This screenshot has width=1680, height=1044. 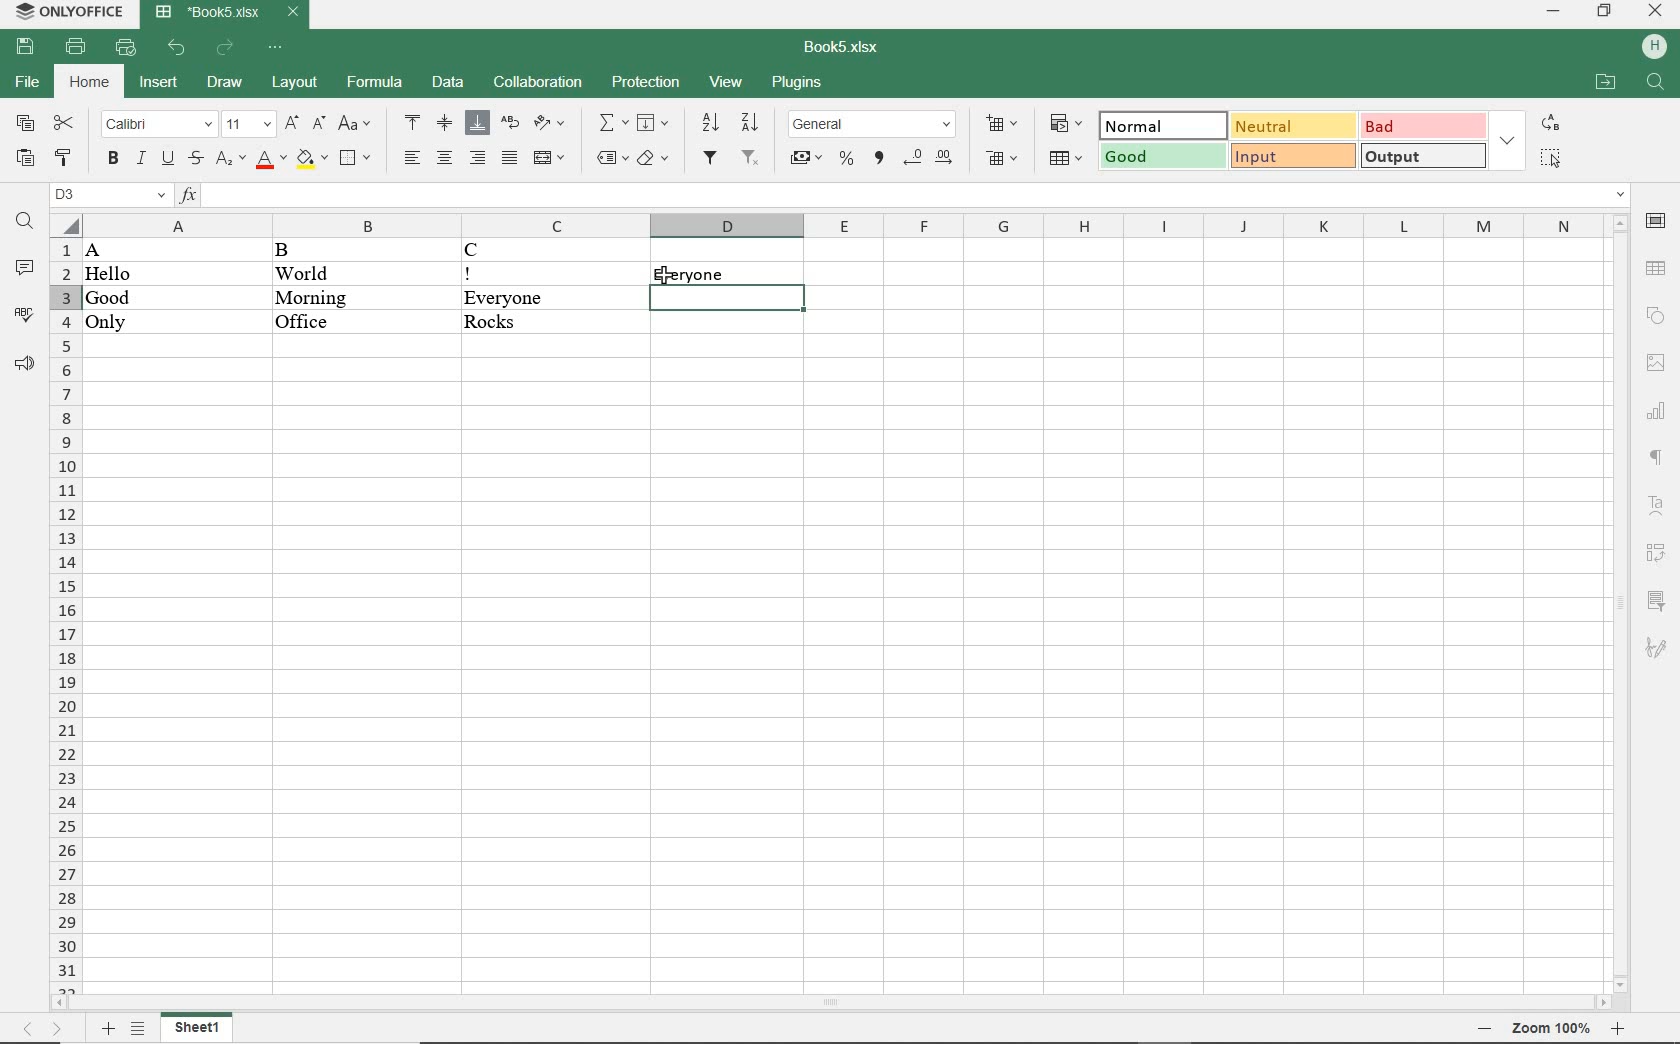 I want to click on zoom 100%, so click(x=1552, y=1028).